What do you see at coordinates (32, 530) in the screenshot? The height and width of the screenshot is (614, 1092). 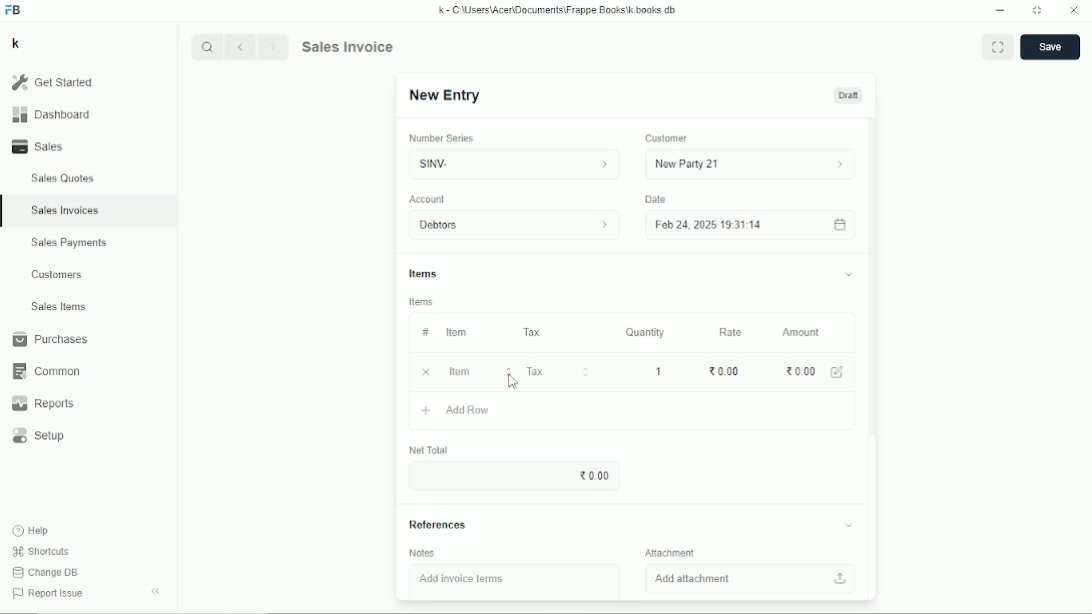 I see `Help` at bounding box center [32, 530].